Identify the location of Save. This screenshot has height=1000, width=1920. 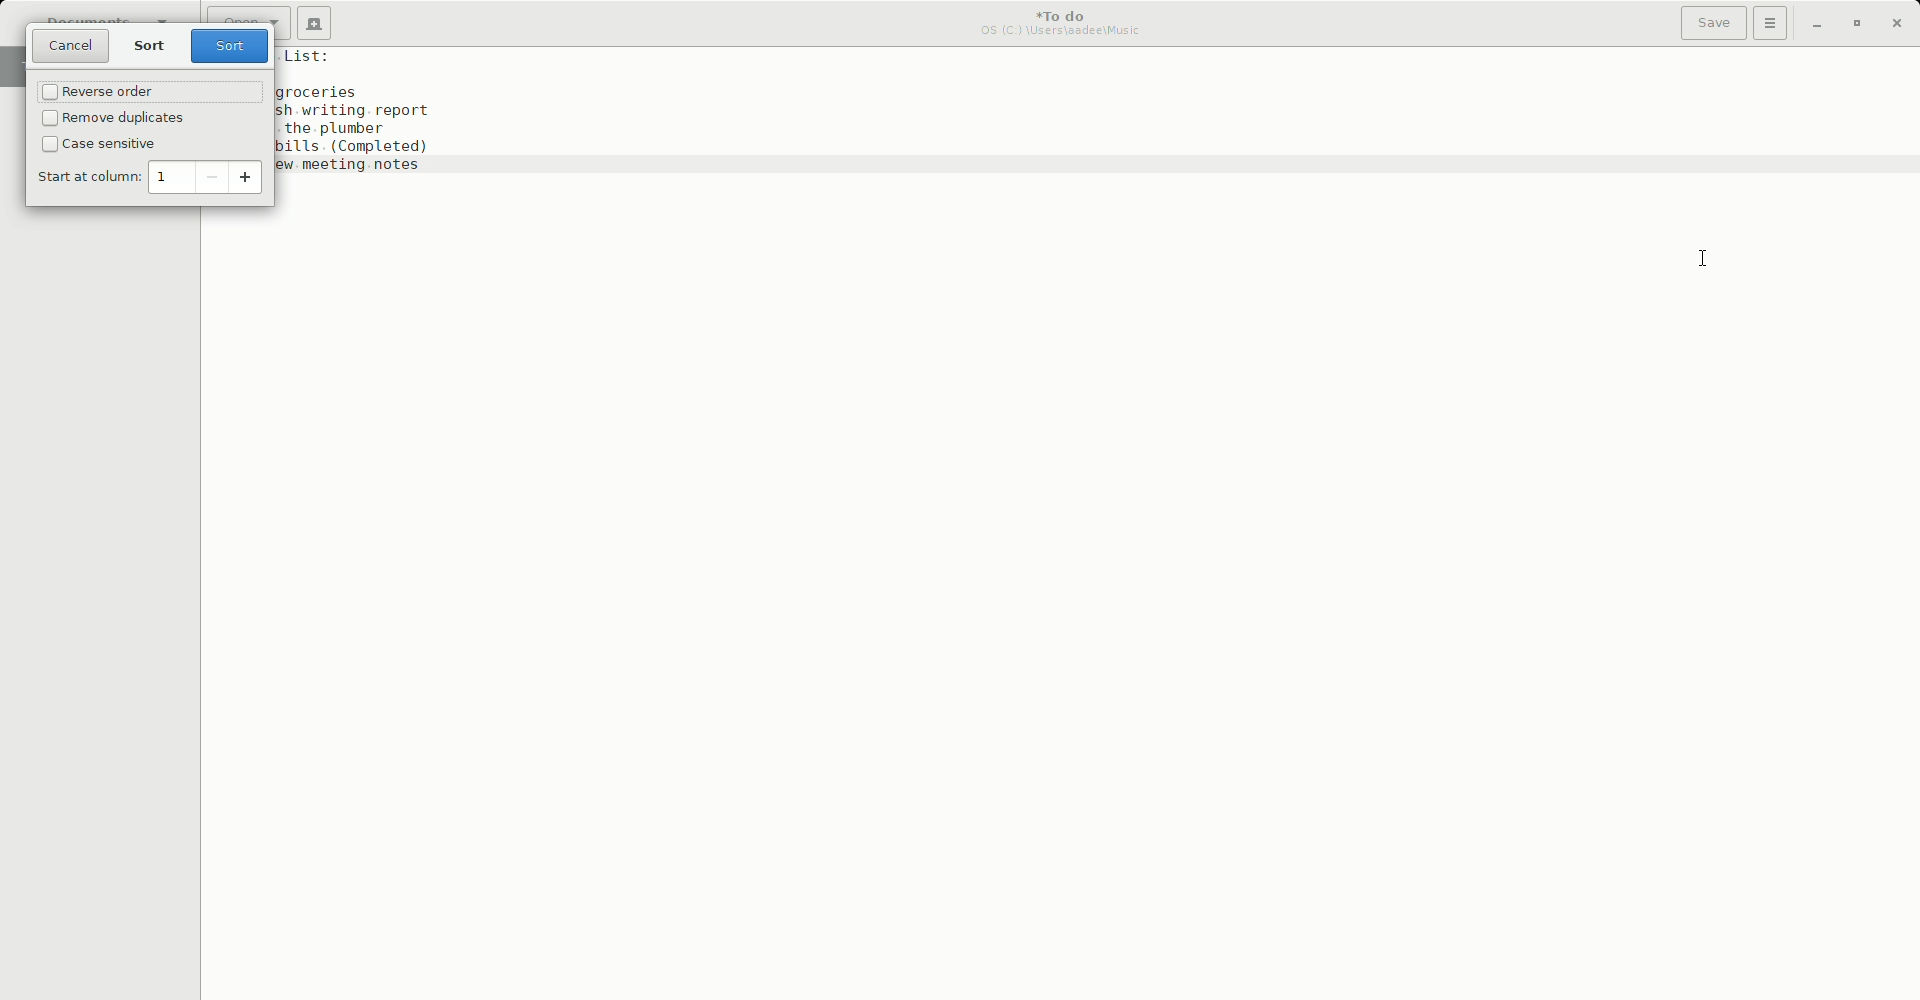
(1715, 24).